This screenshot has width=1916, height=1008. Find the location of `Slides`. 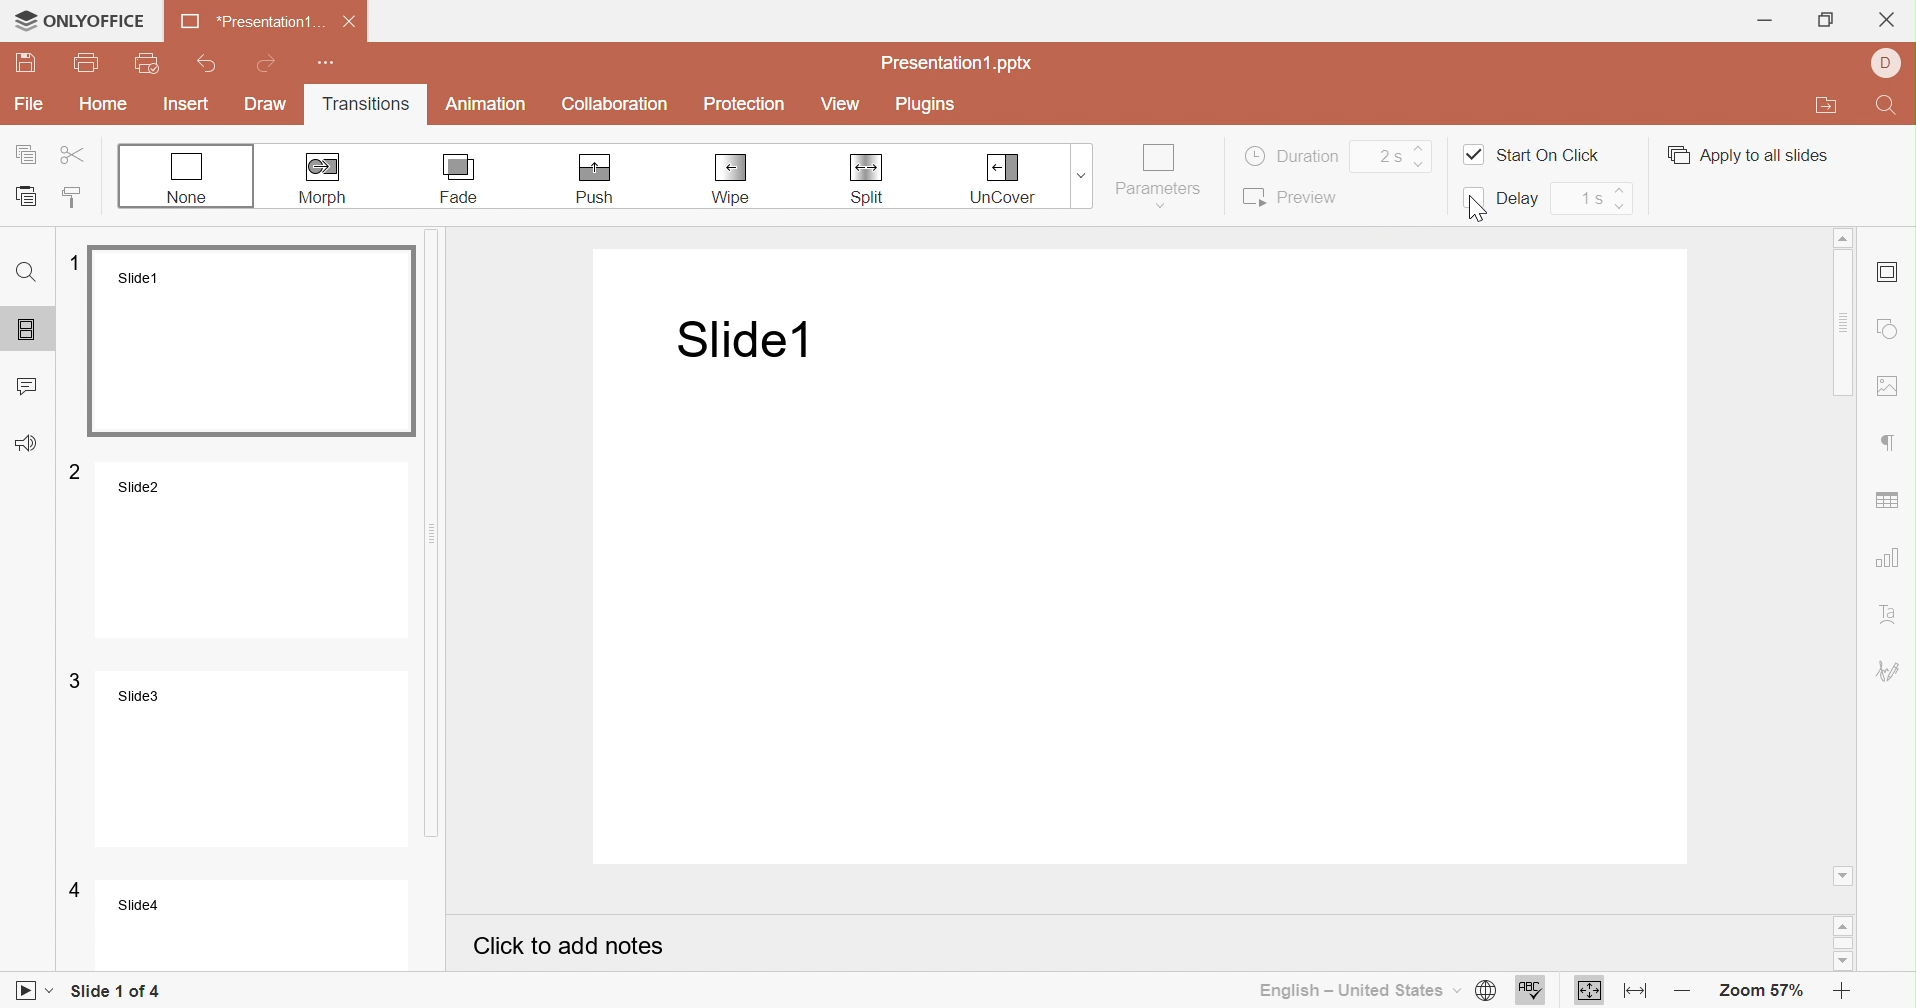

Slides is located at coordinates (30, 325).